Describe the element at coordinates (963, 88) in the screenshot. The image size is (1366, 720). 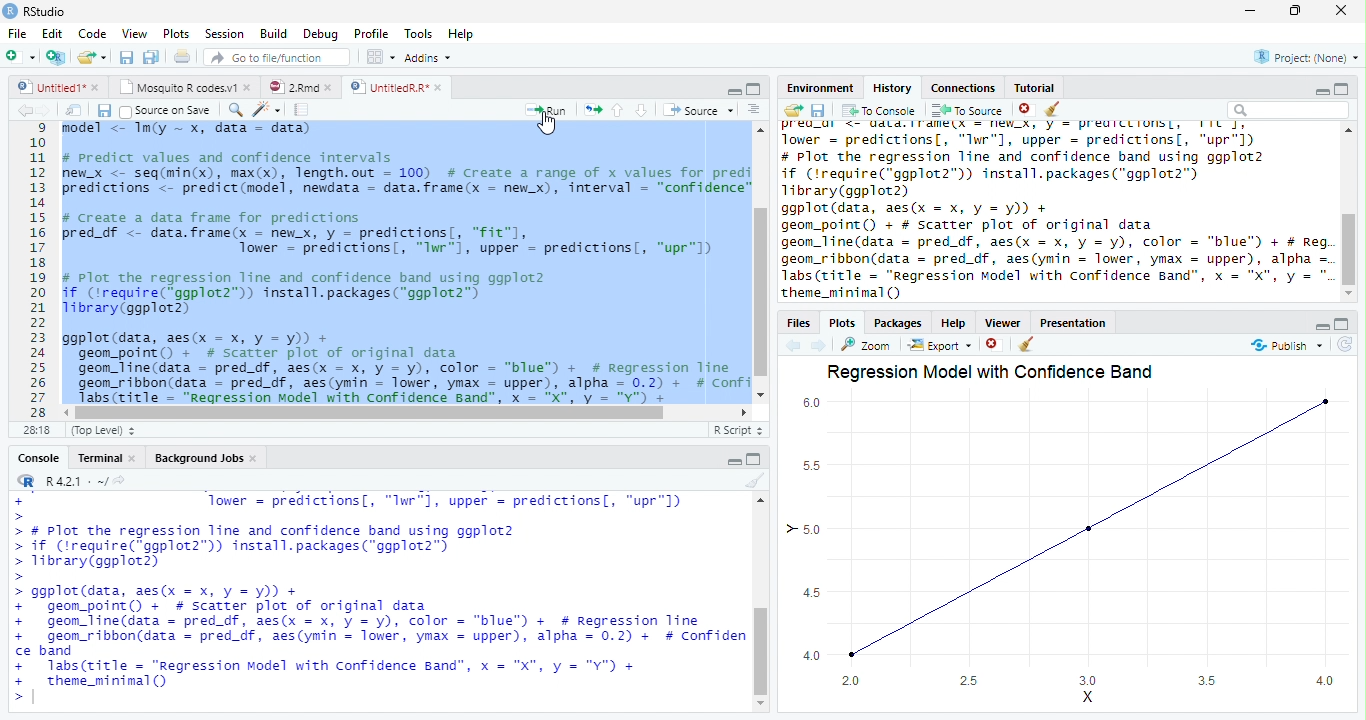
I see `Connection` at that location.